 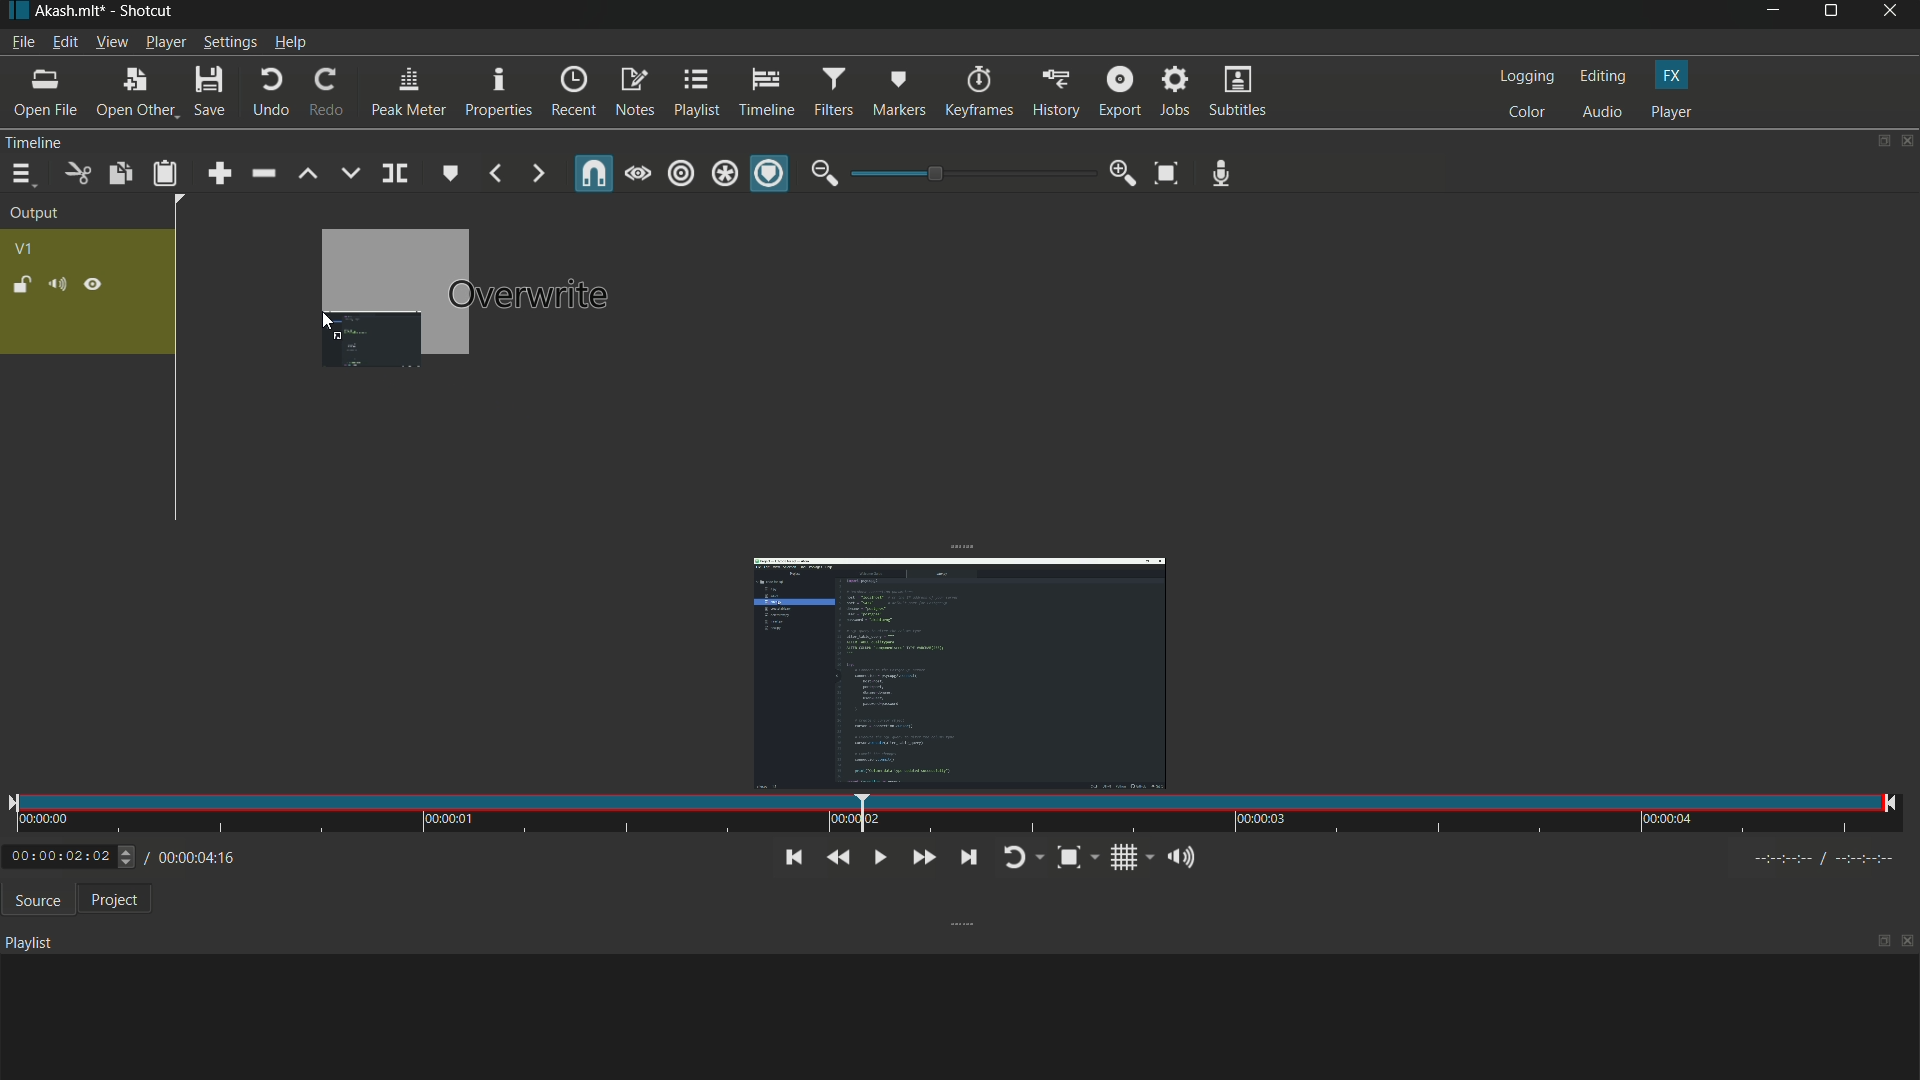 I want to click on cut, so click(x=75, y=174).